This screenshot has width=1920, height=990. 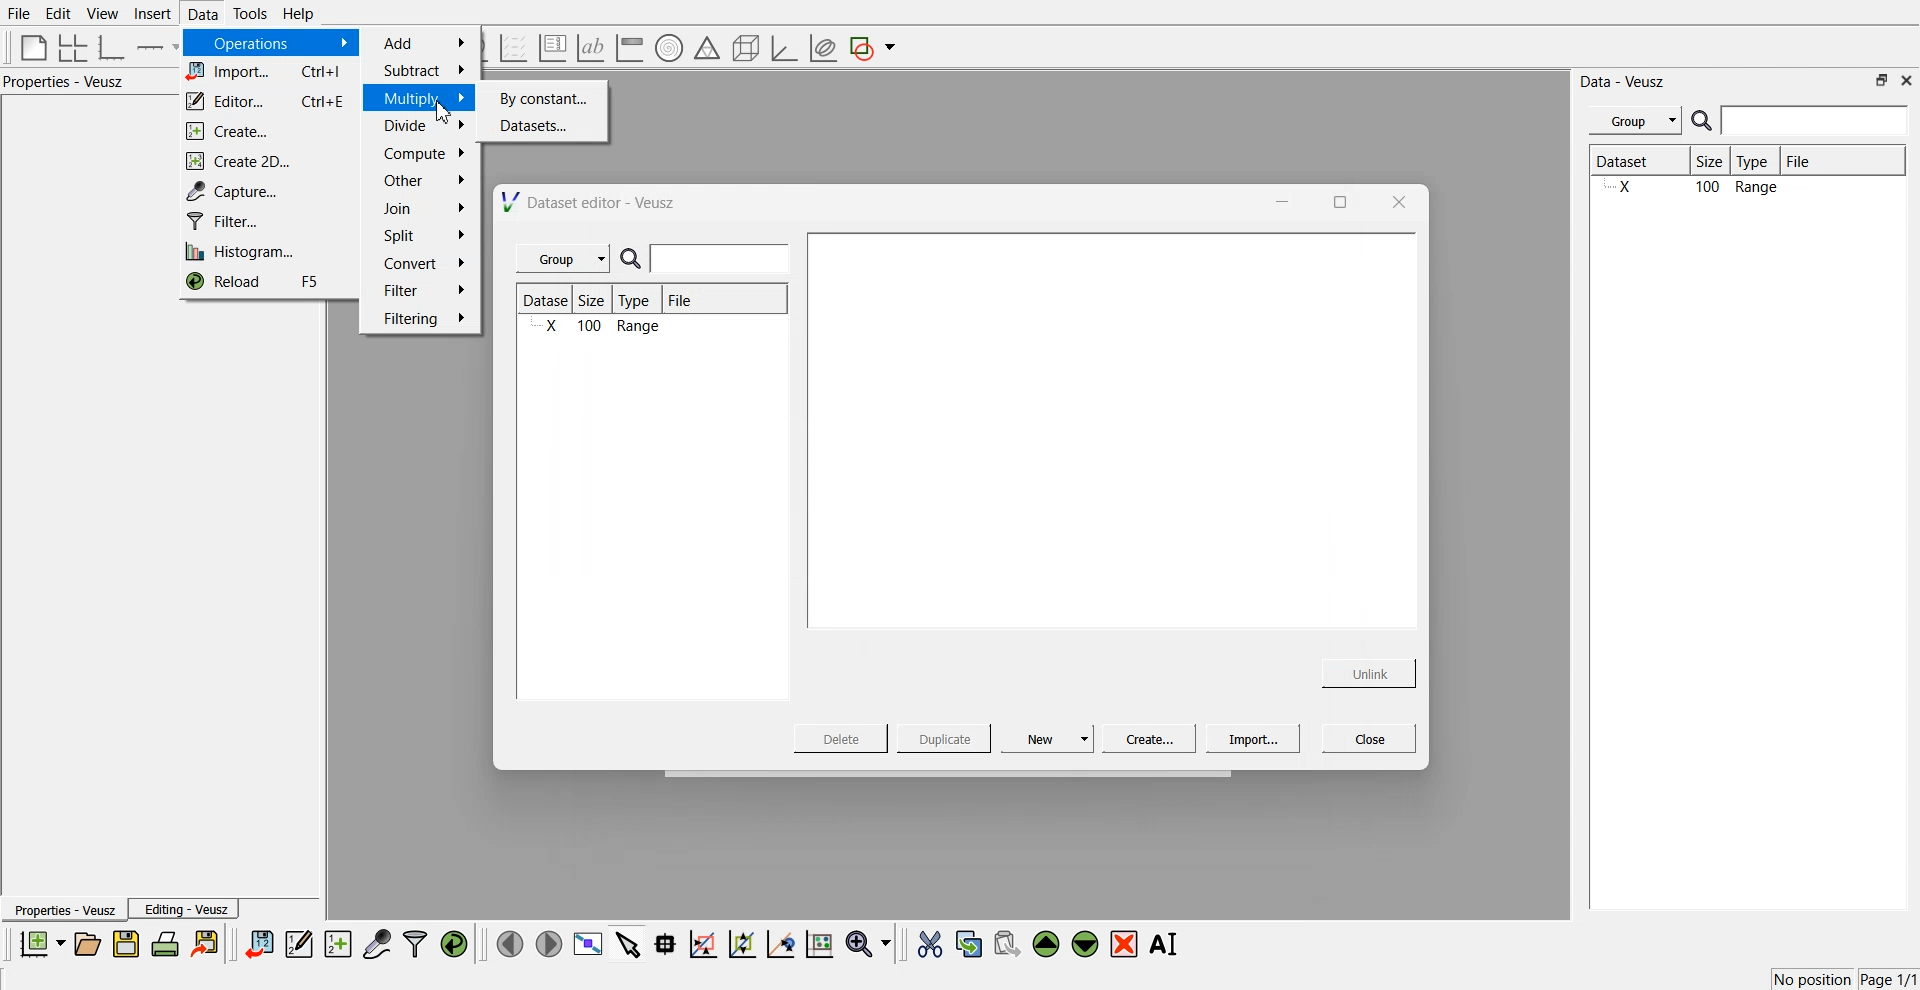 What do you see at coordinates (423, 97) in the screenshot?
I see `Multiply` at bounding box center [423, 97].